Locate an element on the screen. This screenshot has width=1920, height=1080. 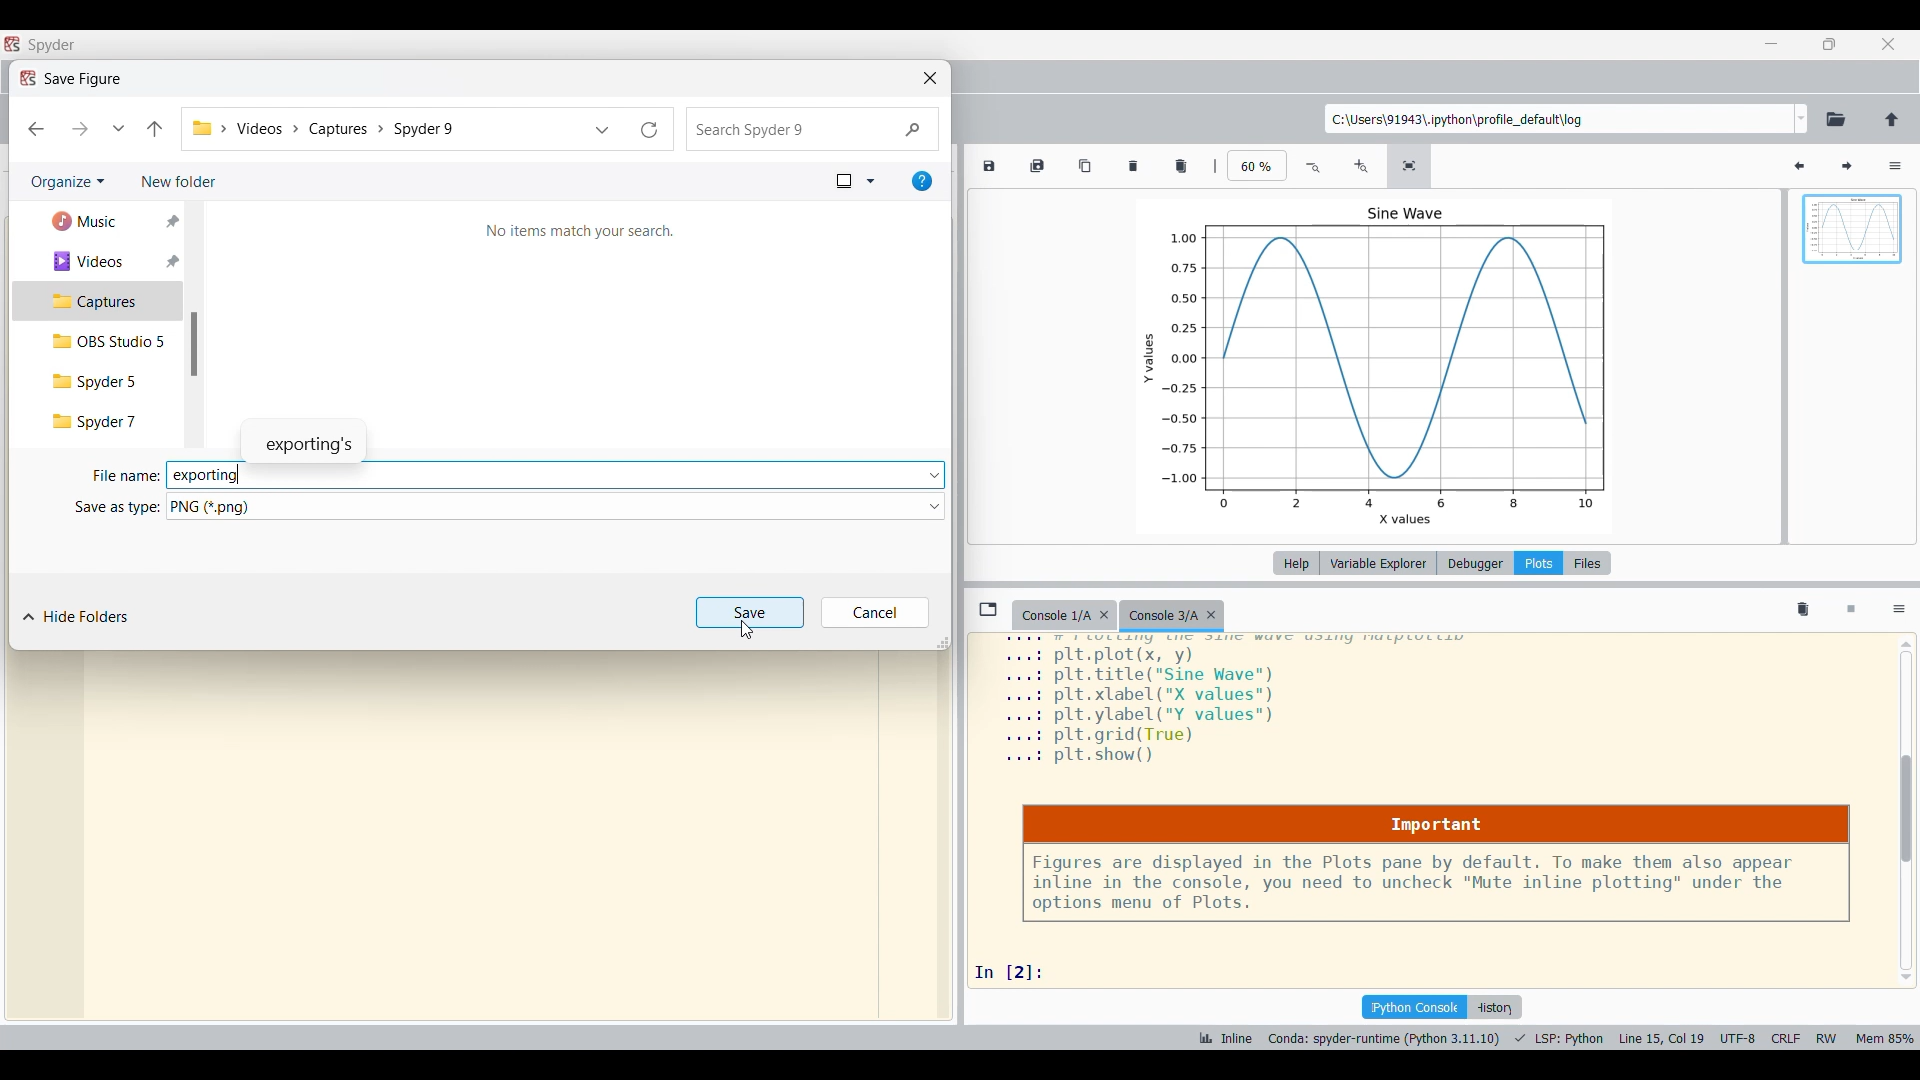
History  is located at coordinates (1494, 1007).